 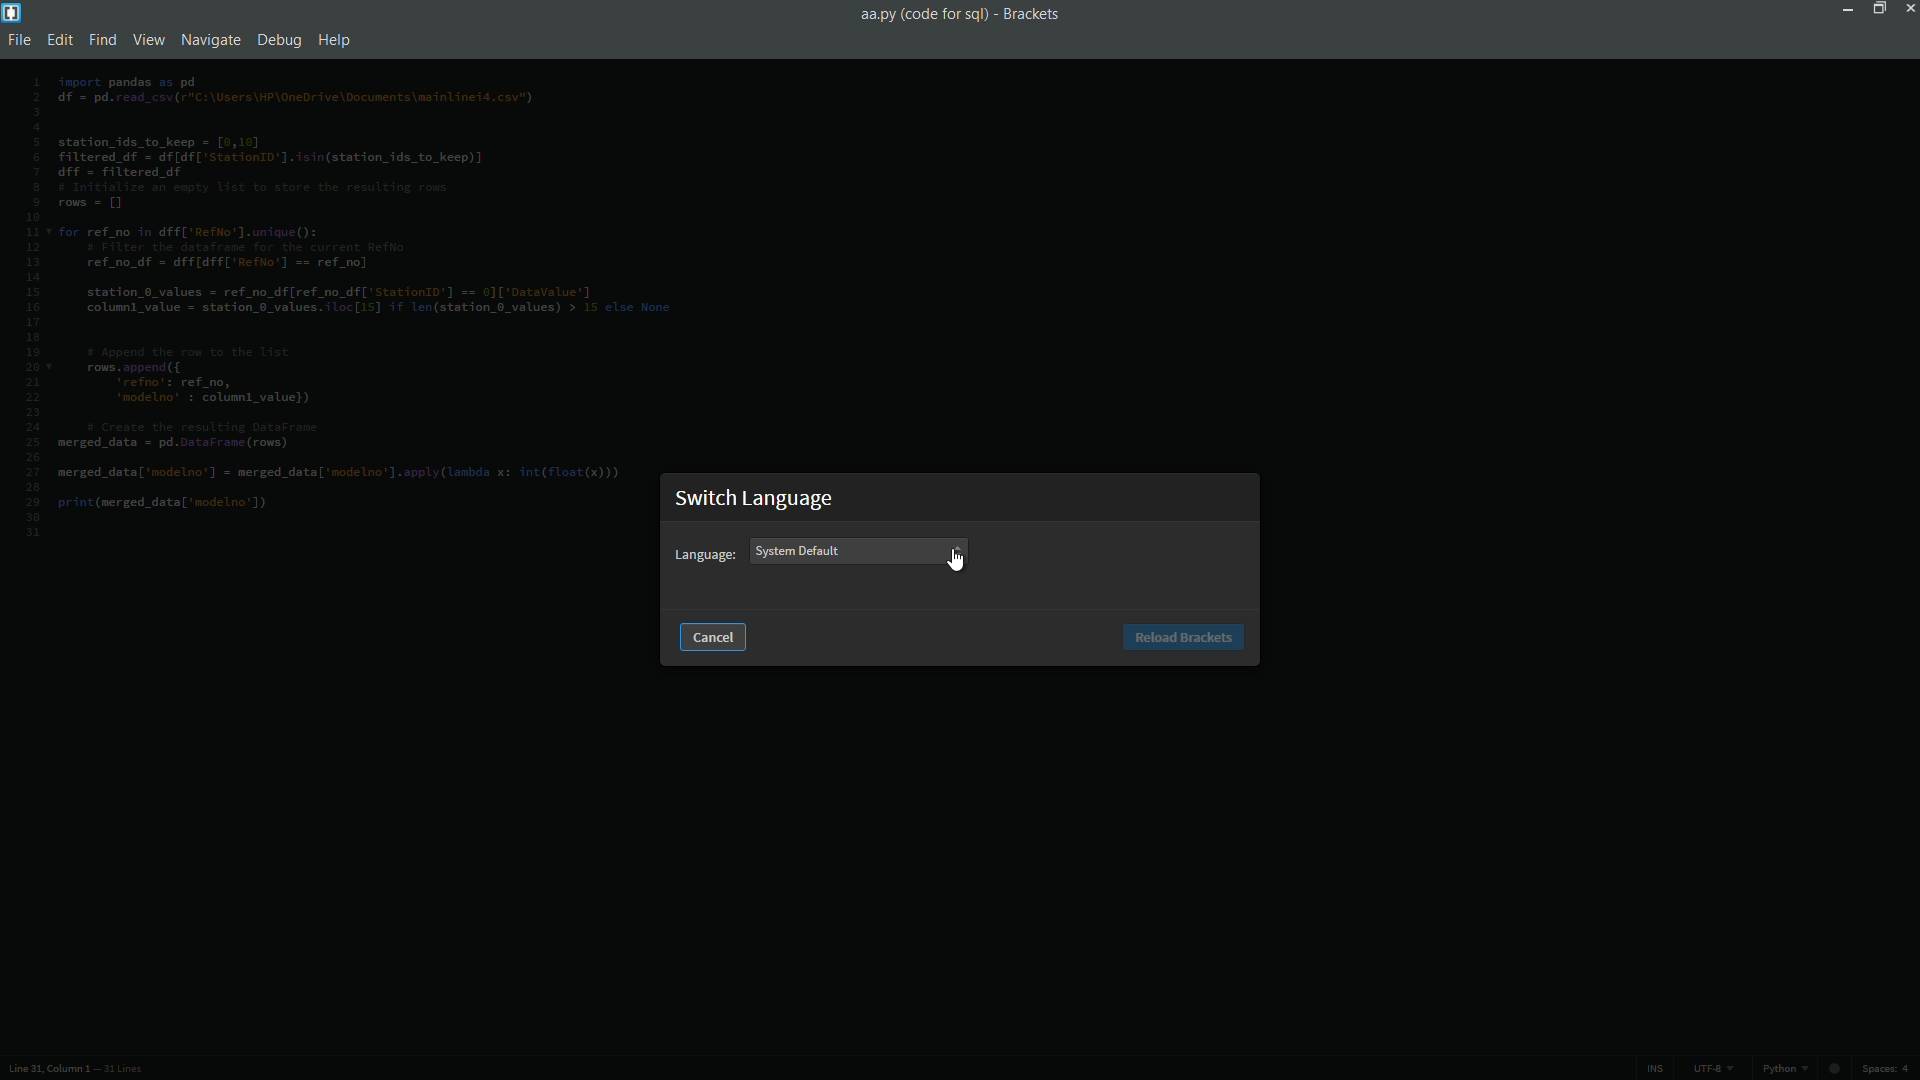 I want to click on find menu, so click(x=103, y=41).